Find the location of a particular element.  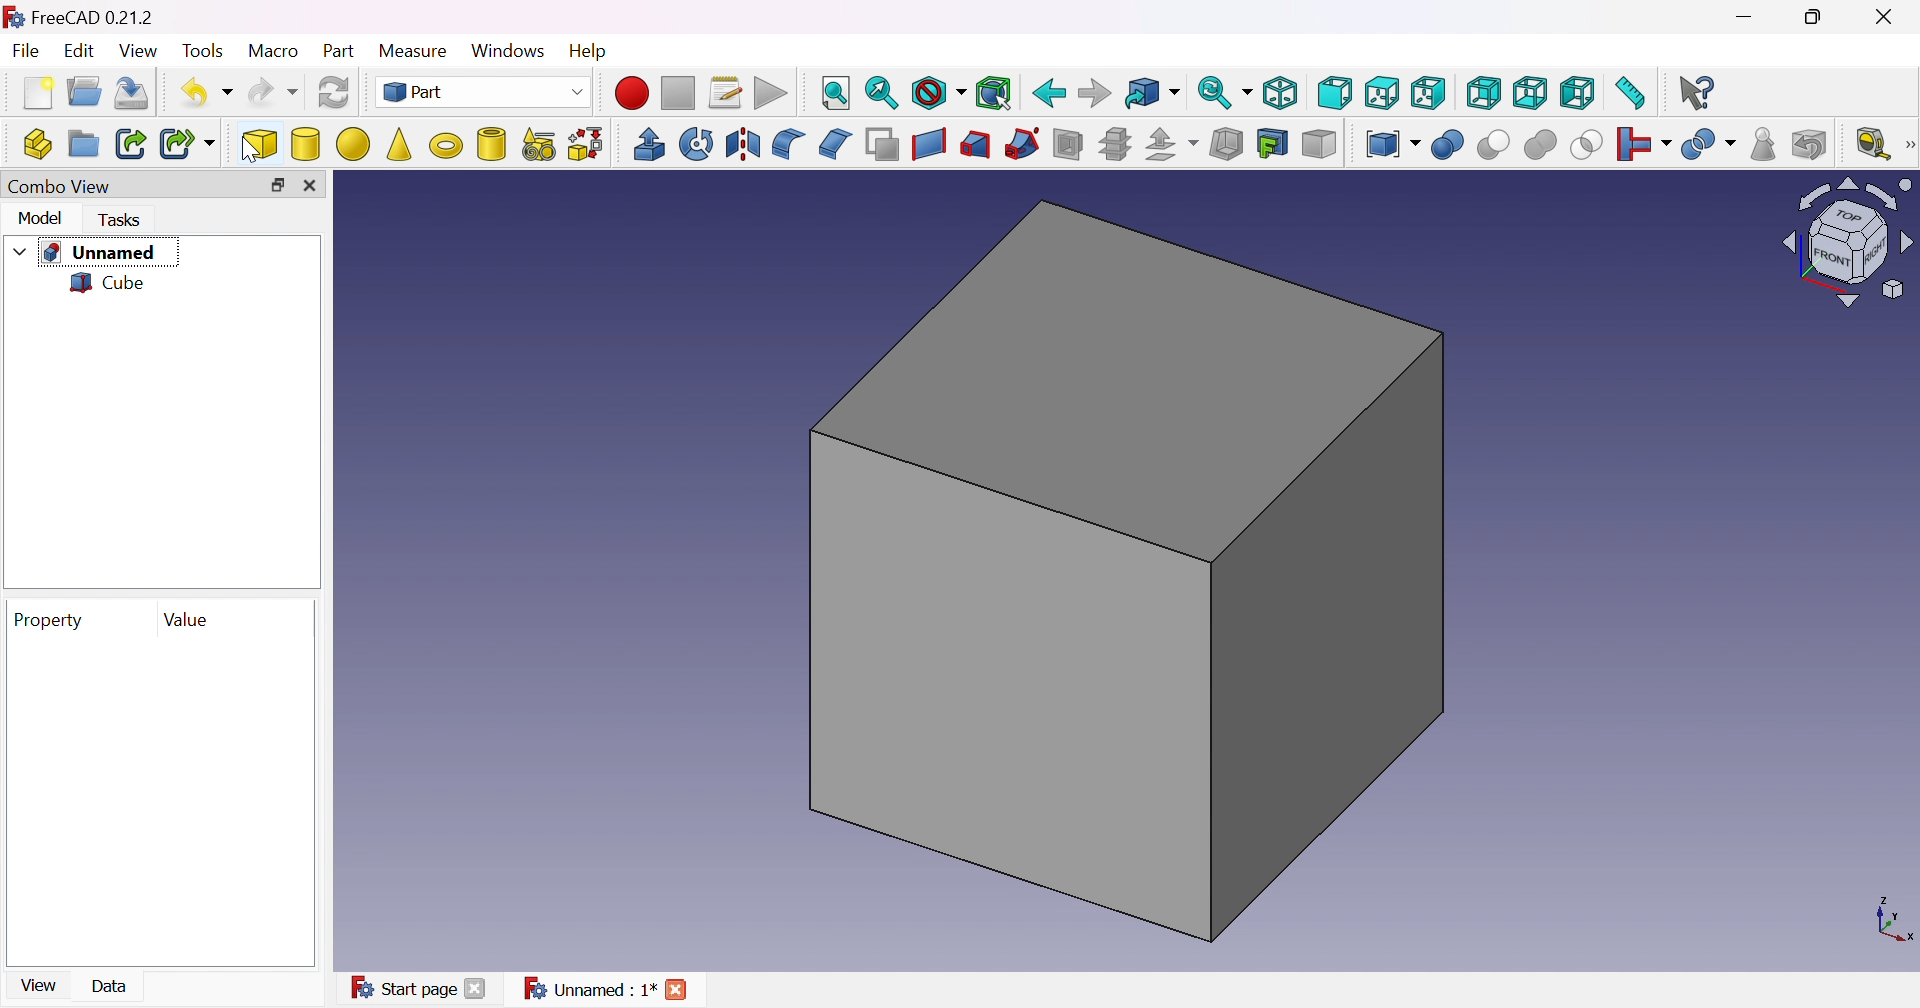

Fillet  is located at coordinates (787, 145).